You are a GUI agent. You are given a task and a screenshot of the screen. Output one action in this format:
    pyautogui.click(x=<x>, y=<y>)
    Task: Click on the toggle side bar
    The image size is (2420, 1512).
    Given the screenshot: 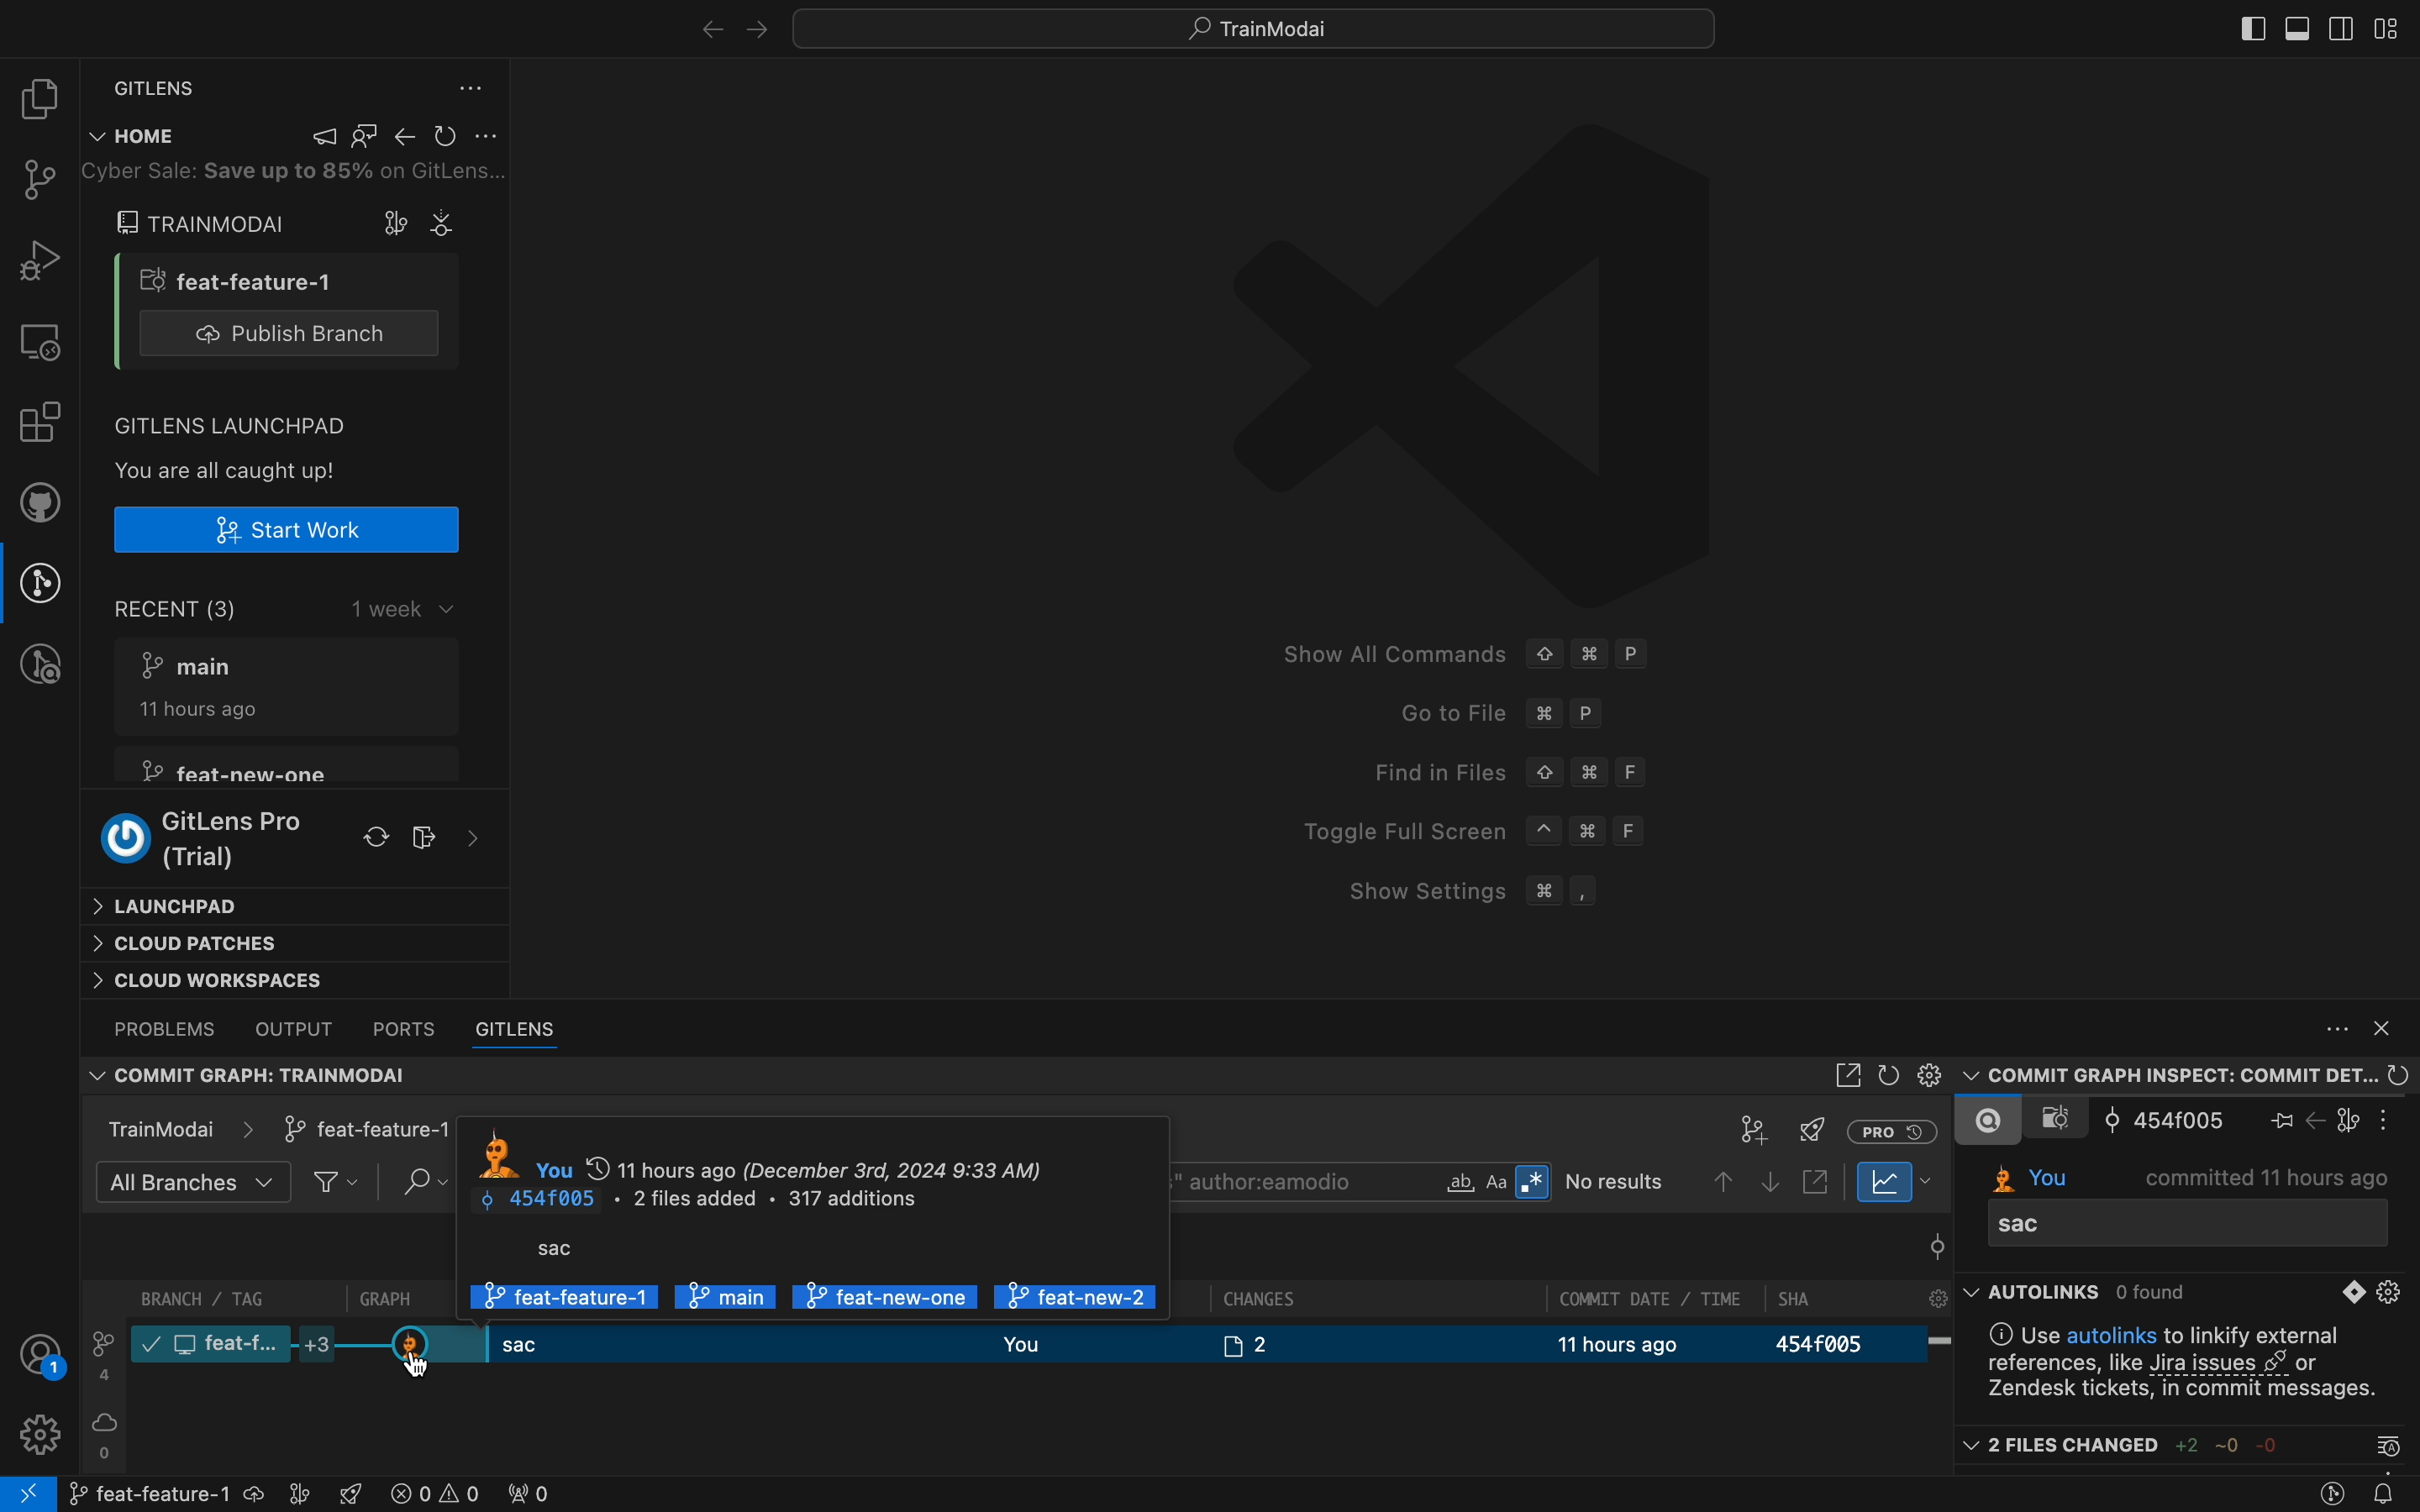 What is the action you would take?
    pyautogui.click(x=2244, y=31)
    